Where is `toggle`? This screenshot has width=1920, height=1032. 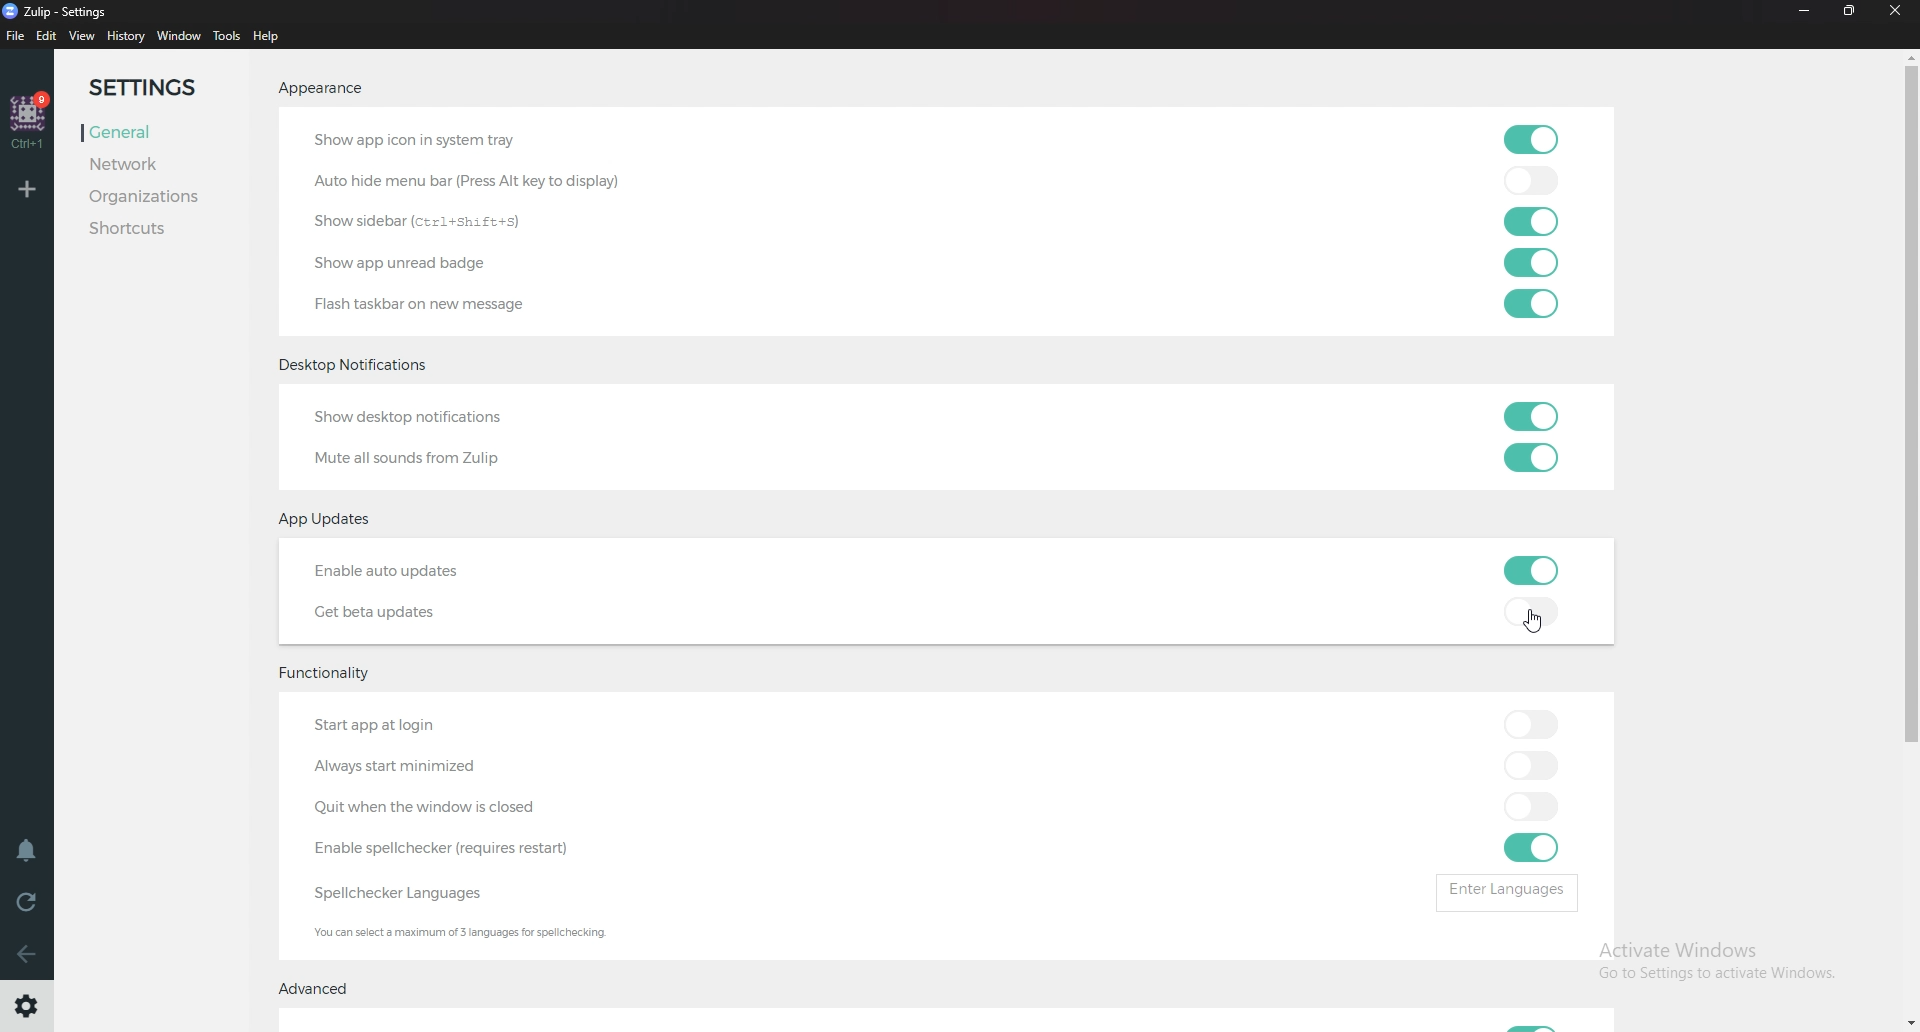 toggle is located at coordinates (1527, 458).